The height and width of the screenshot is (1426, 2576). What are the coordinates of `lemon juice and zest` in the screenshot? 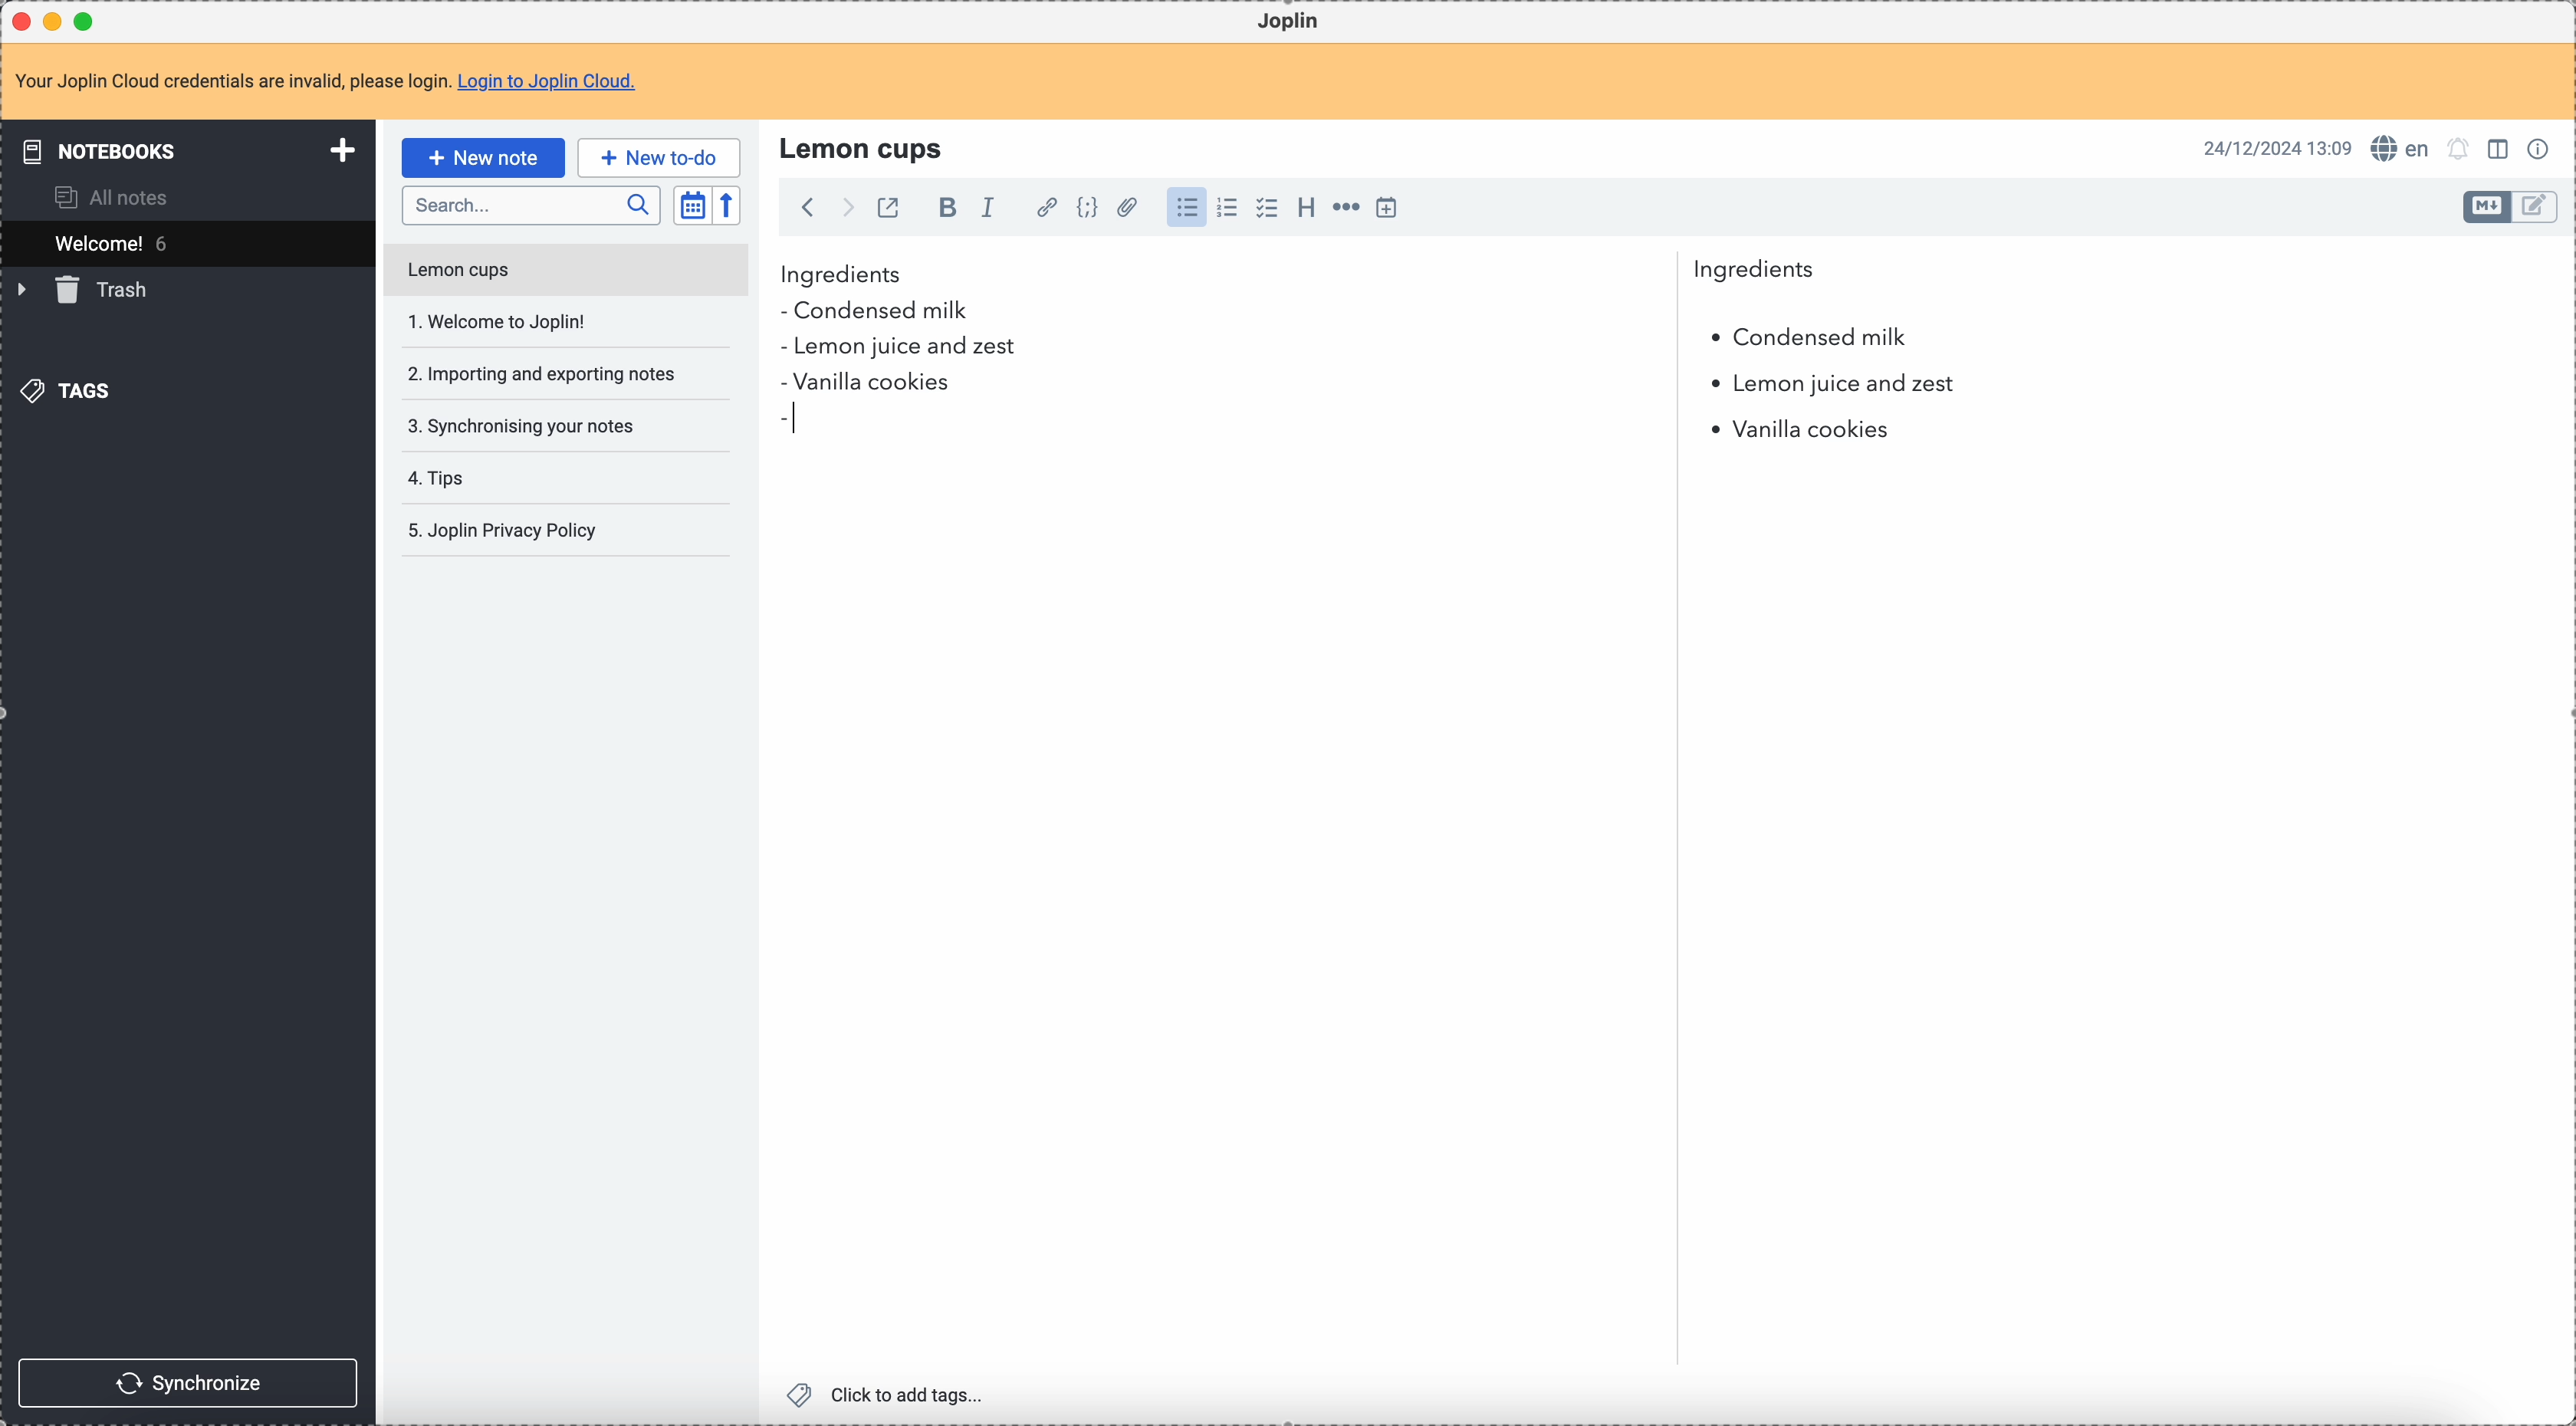 It's located at (897, 349).